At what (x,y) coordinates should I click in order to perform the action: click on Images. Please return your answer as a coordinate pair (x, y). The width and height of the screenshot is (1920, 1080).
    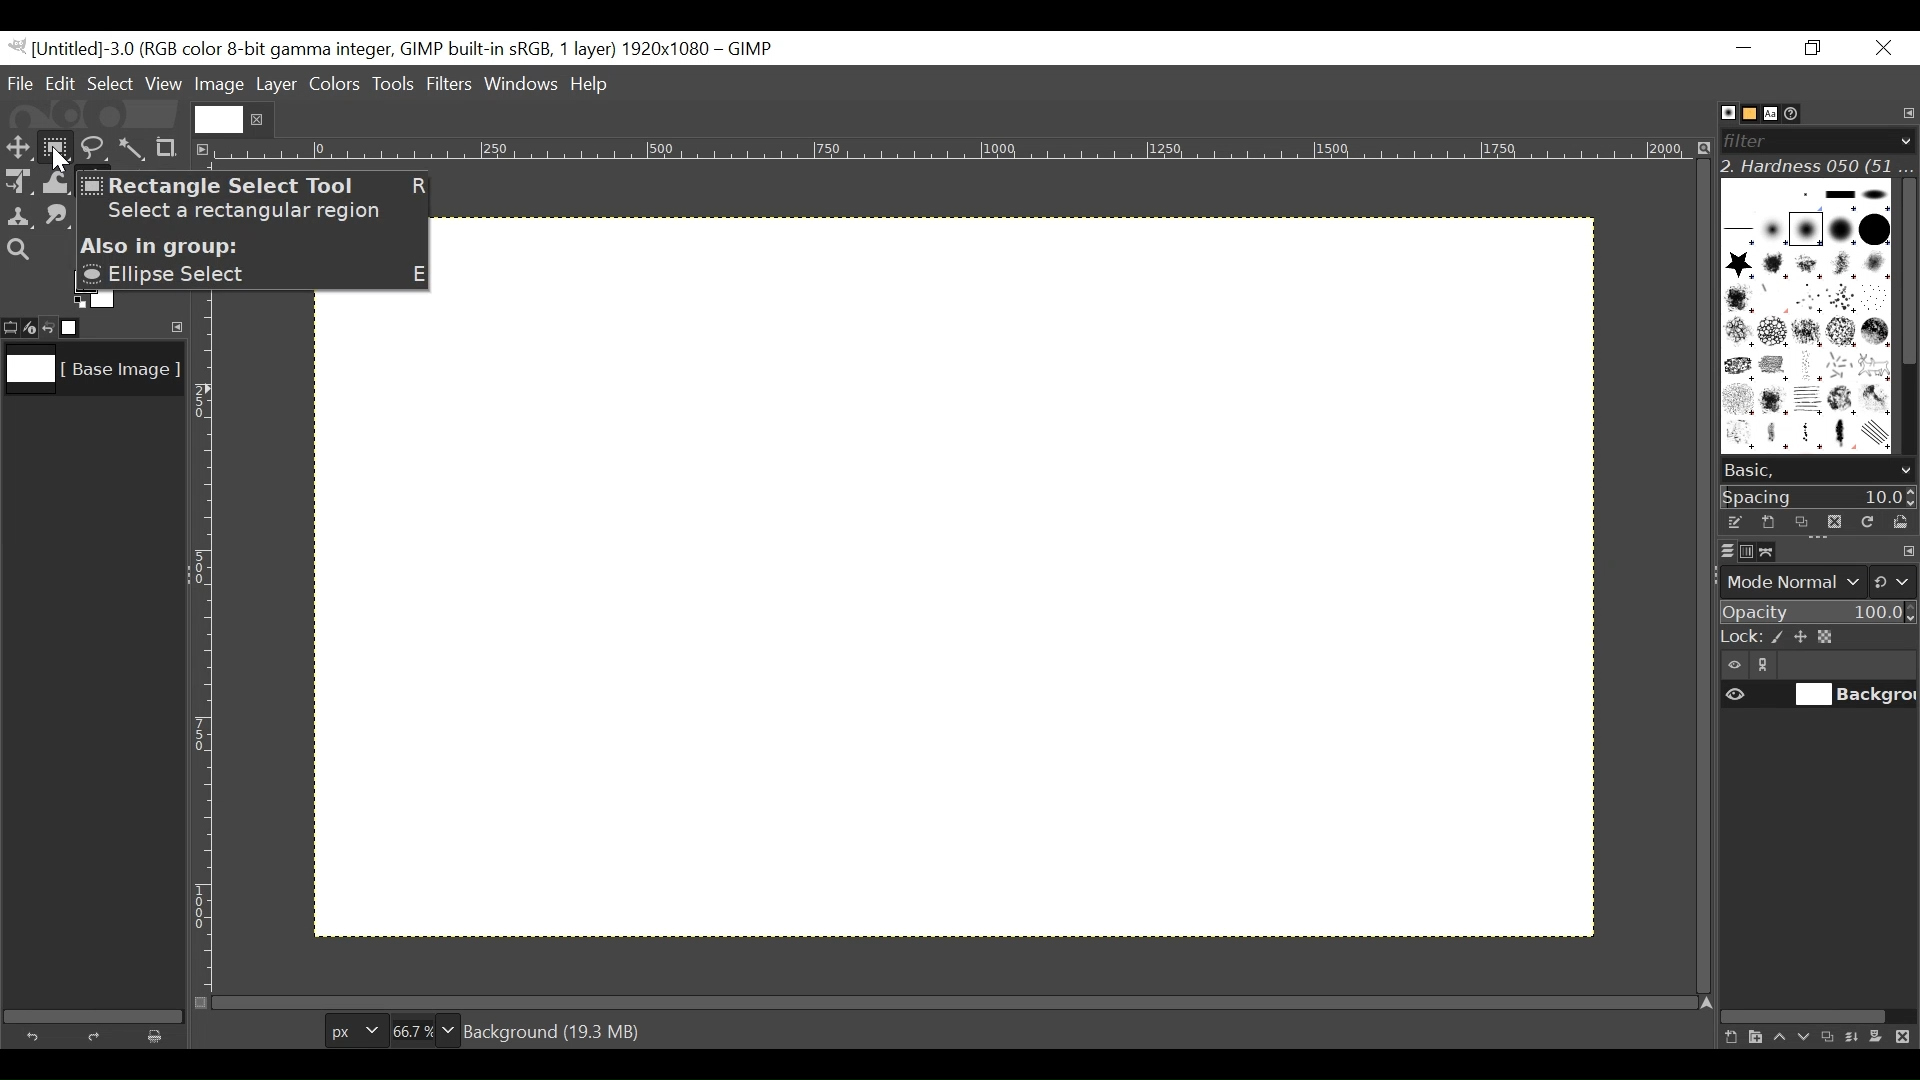
    Looking at the image, I should click on (83, 328).